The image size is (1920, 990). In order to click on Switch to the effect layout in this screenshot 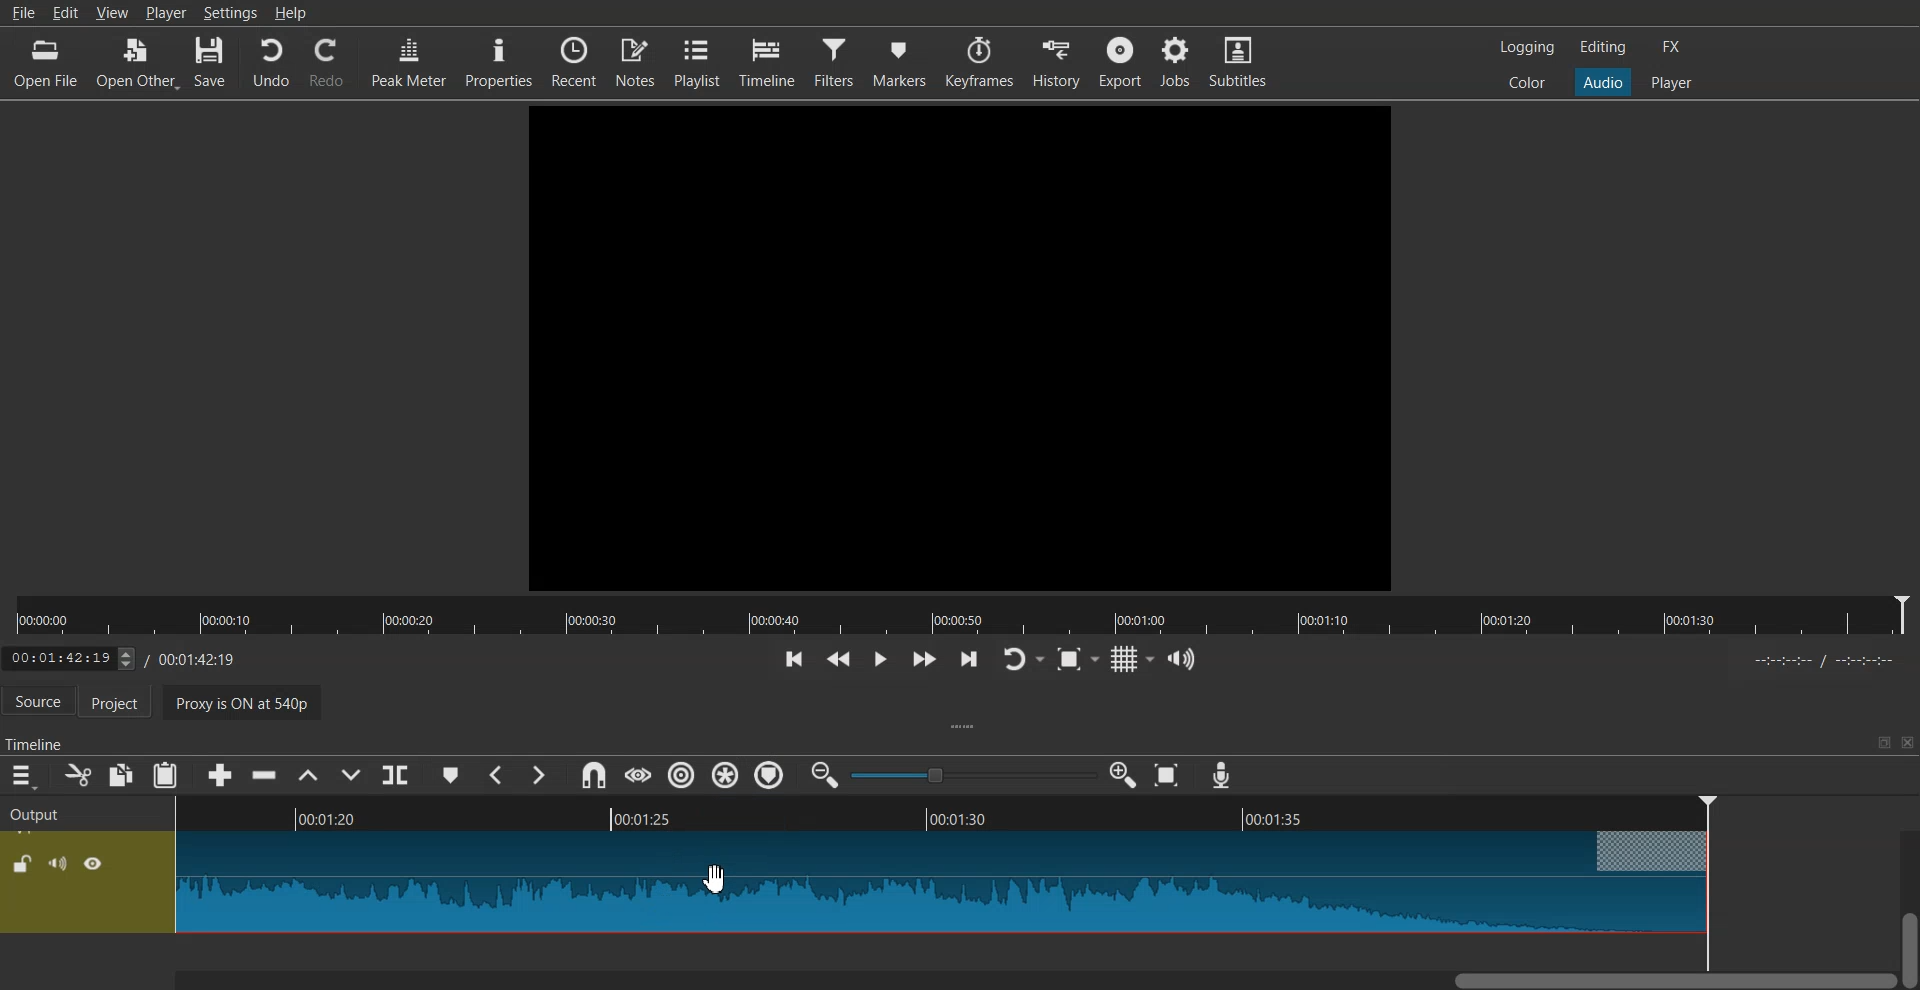, I will do `click(1676, 47)`.